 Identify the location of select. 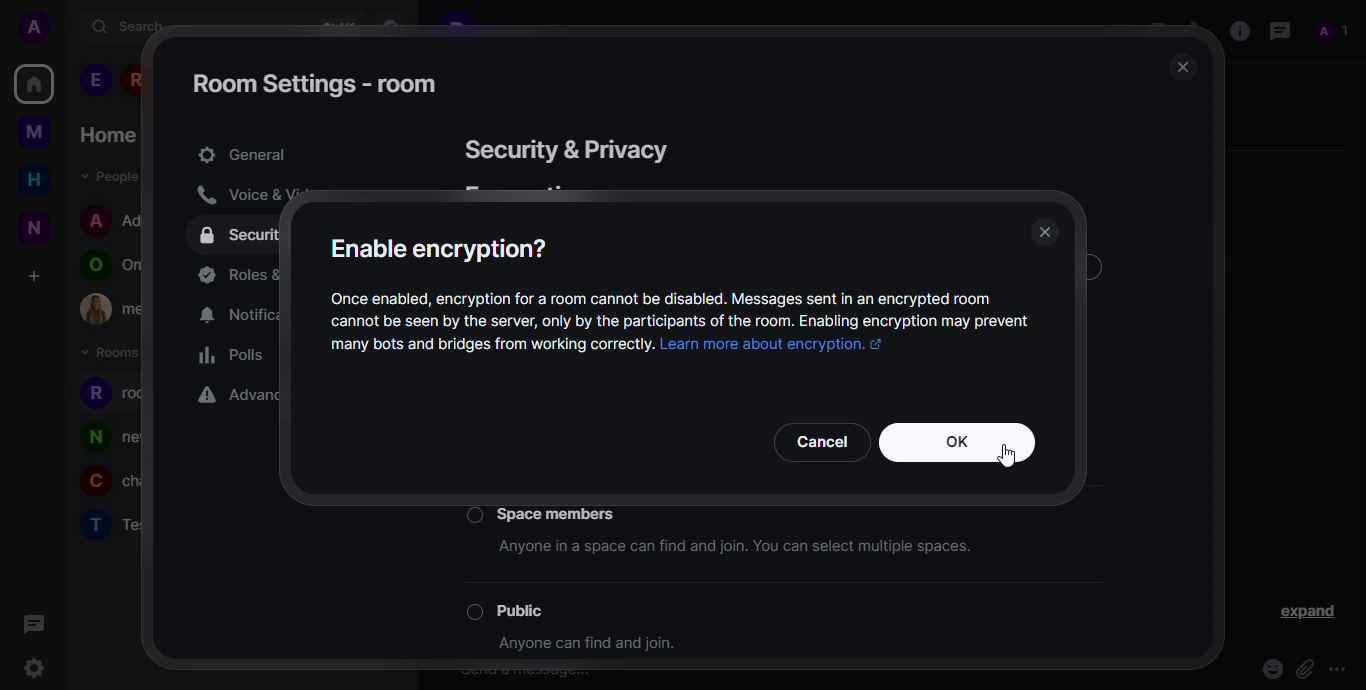
(473, 515).